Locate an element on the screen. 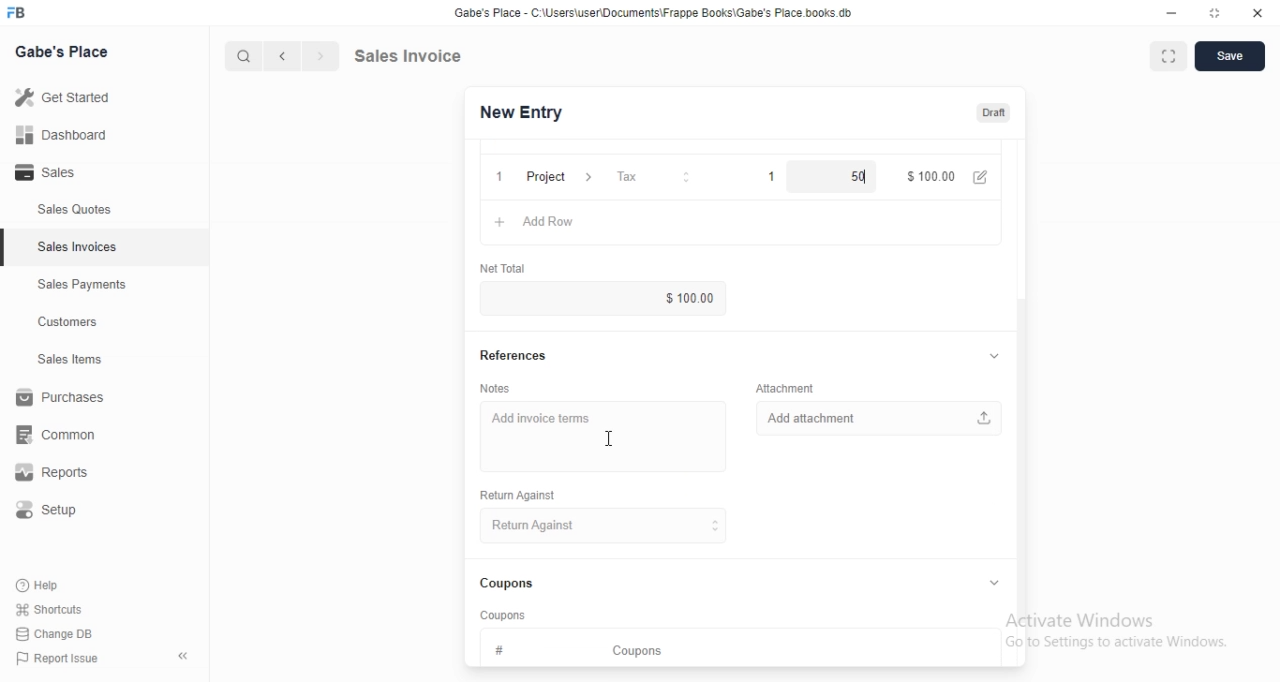  ‘Attachment is located at coordinates (785, 388).